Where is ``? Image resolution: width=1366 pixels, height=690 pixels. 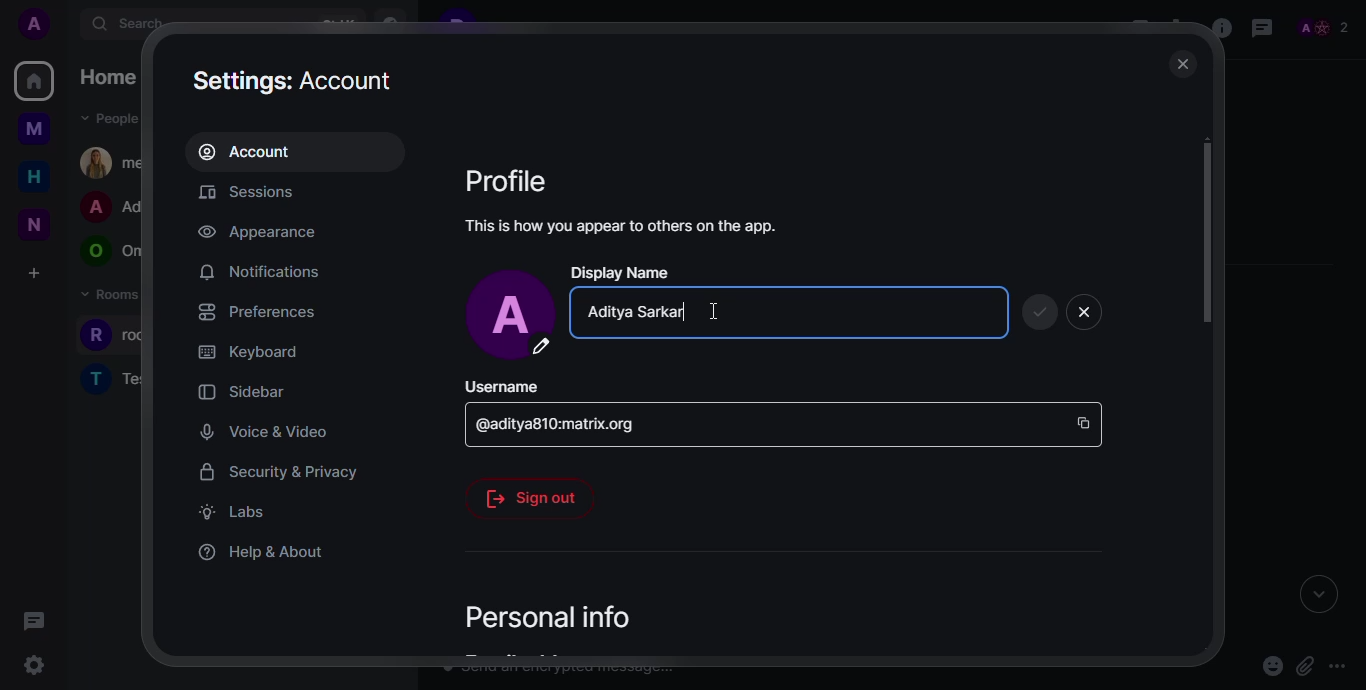  is located at coordinates (717, 311).